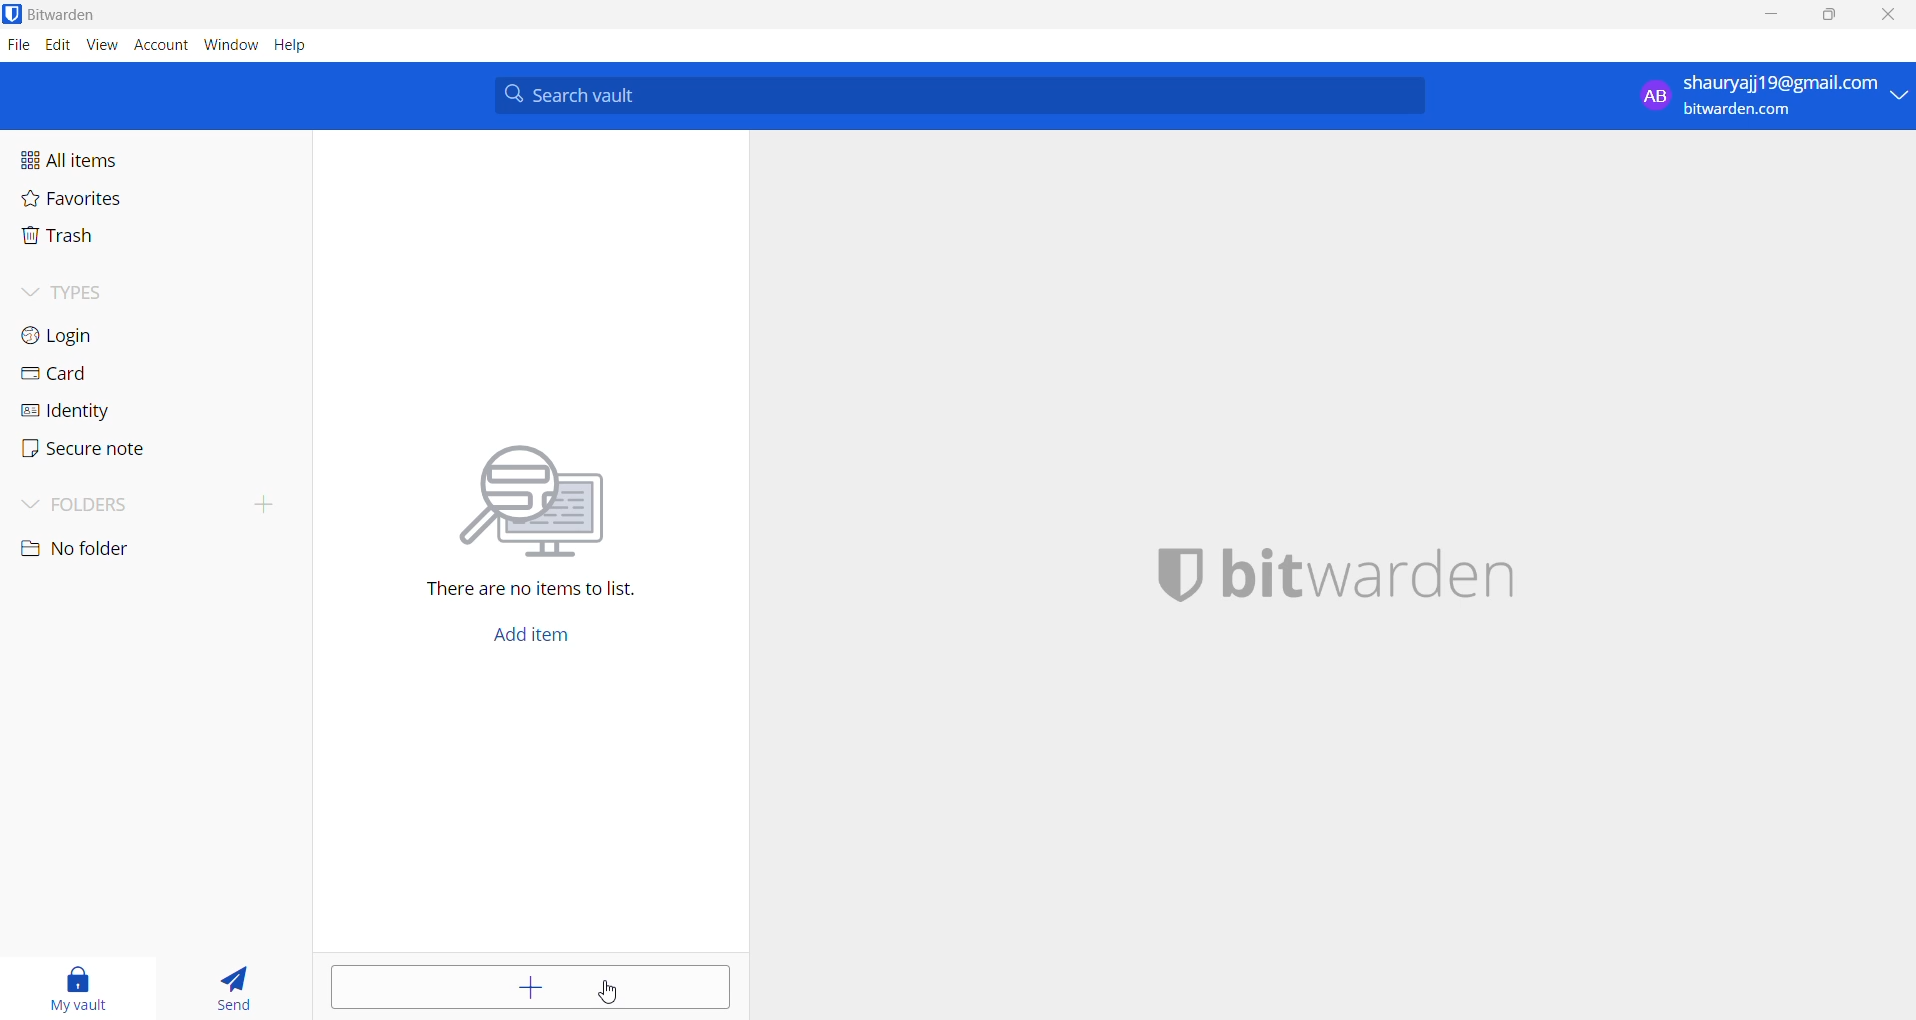 This screenshot has width=1916, height=1020. I want to click on edit, so click(55, 44).